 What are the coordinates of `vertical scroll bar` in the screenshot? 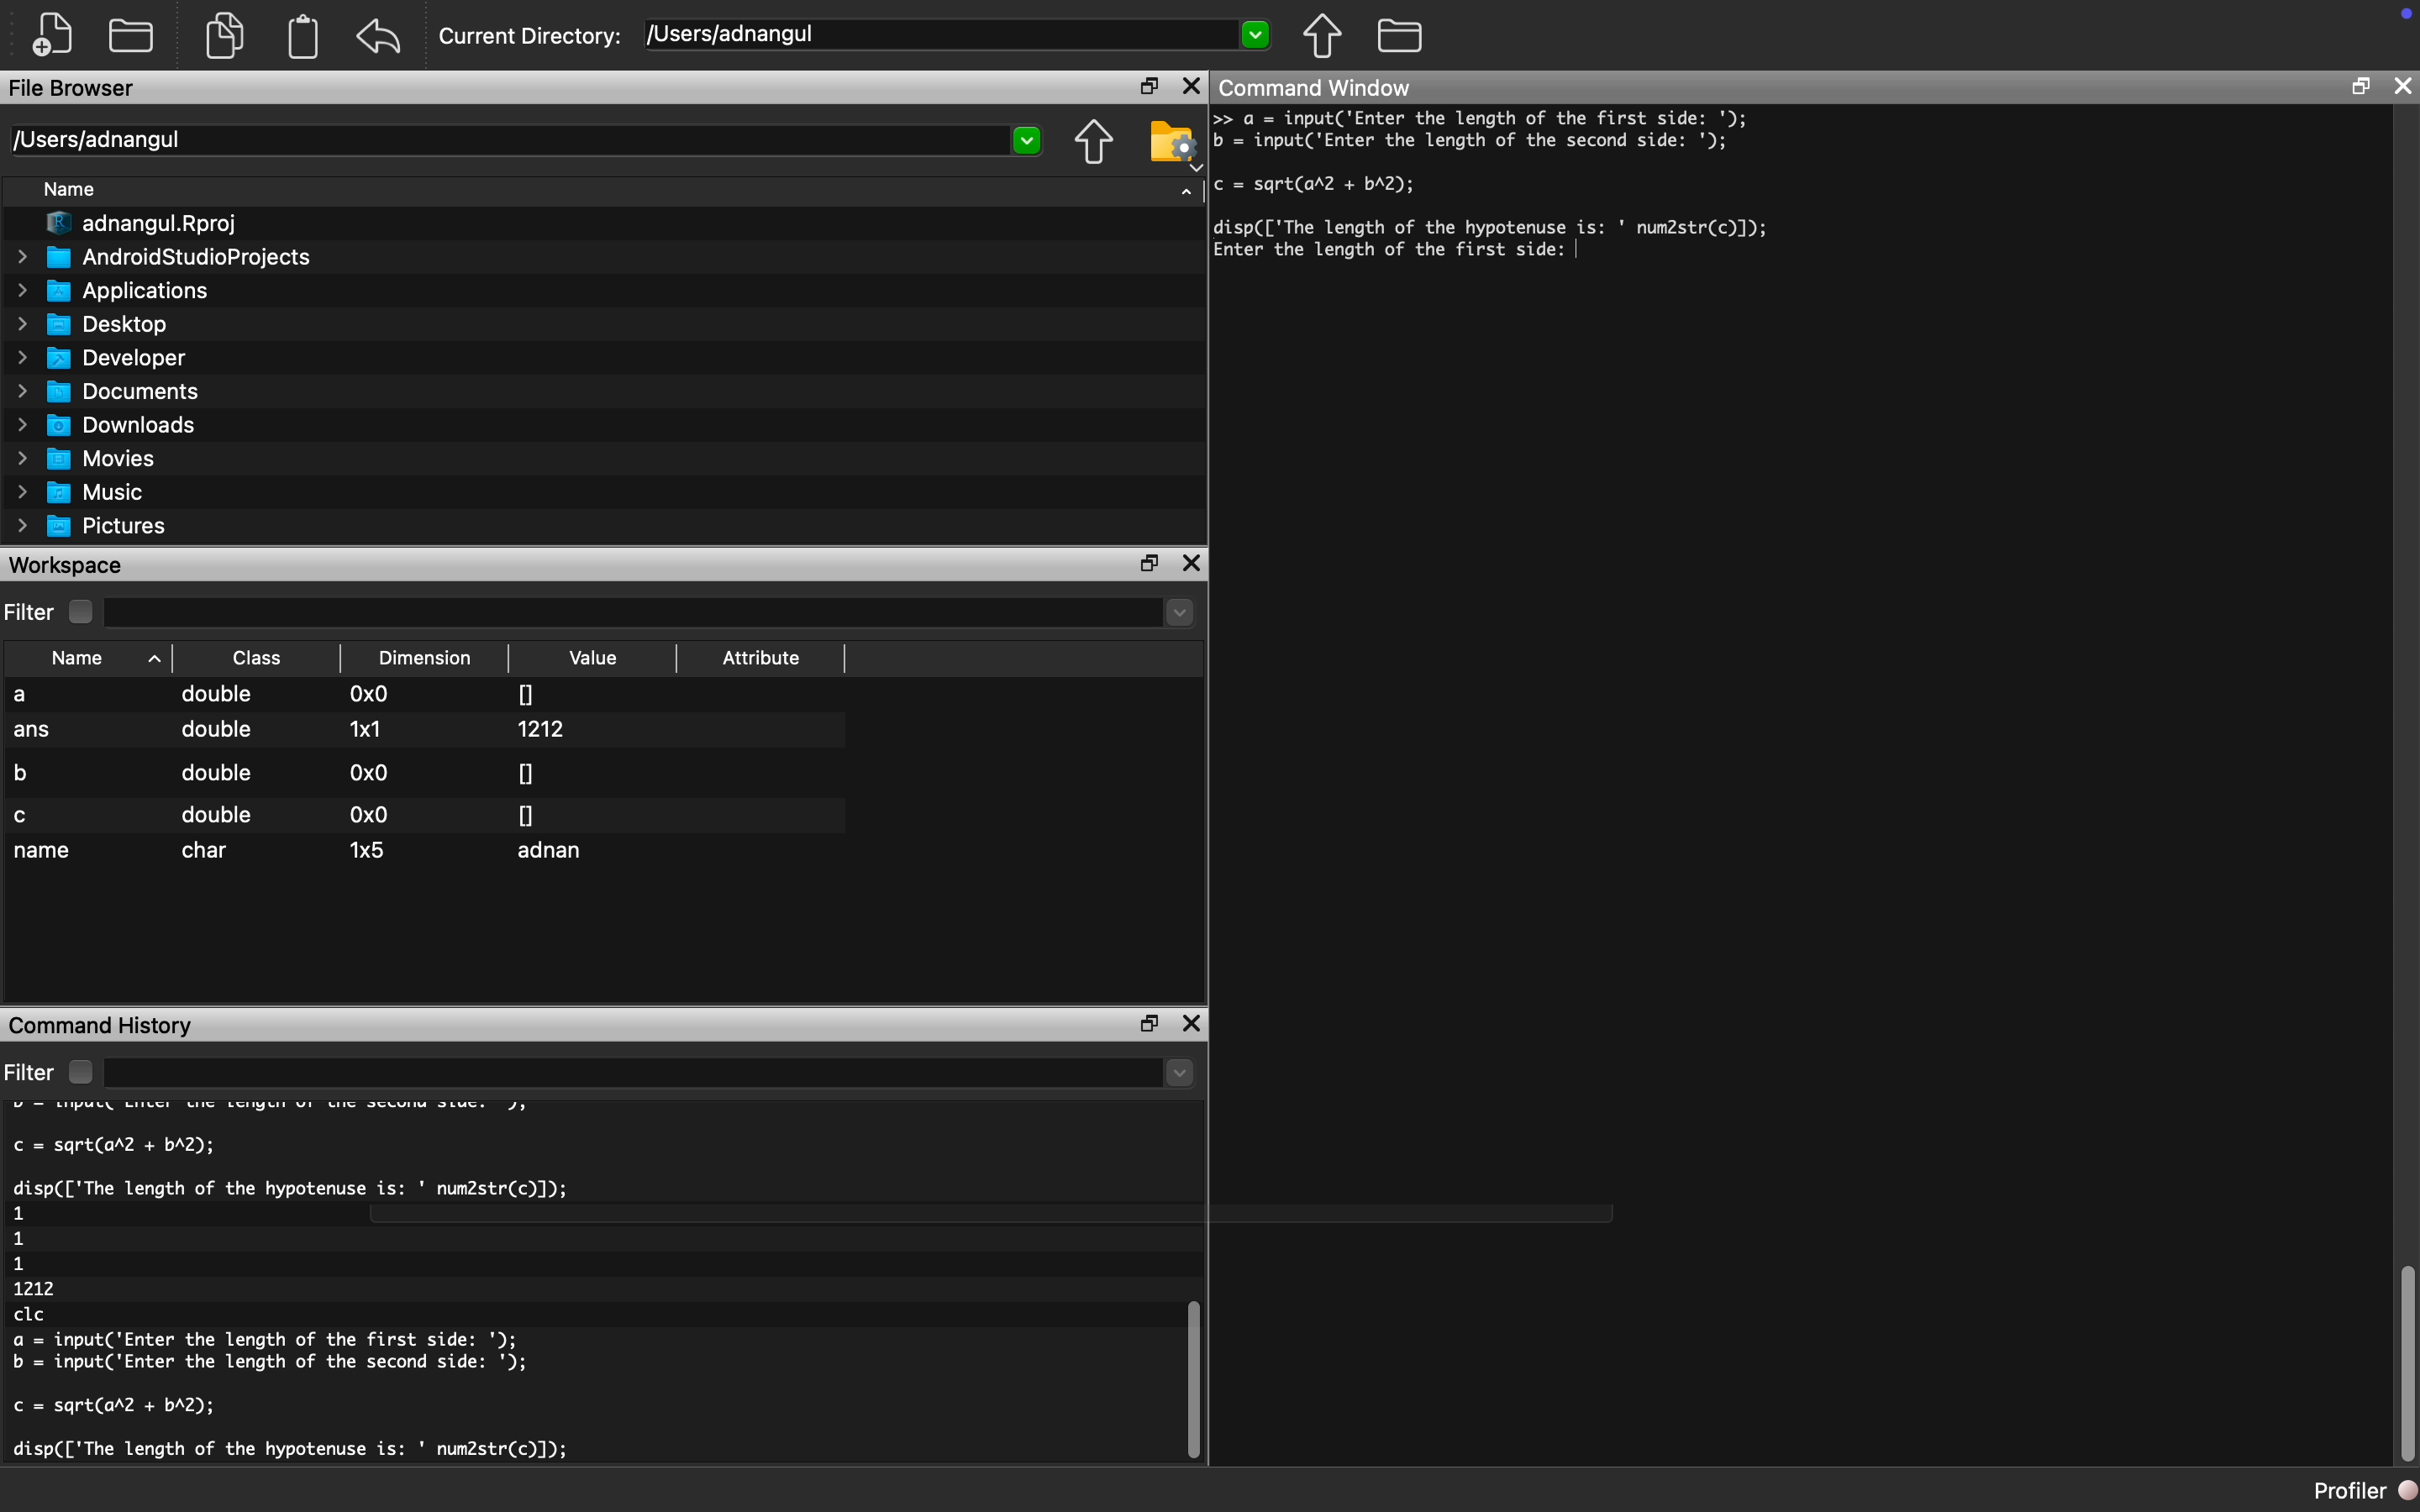 It's located at (2406, 1366).